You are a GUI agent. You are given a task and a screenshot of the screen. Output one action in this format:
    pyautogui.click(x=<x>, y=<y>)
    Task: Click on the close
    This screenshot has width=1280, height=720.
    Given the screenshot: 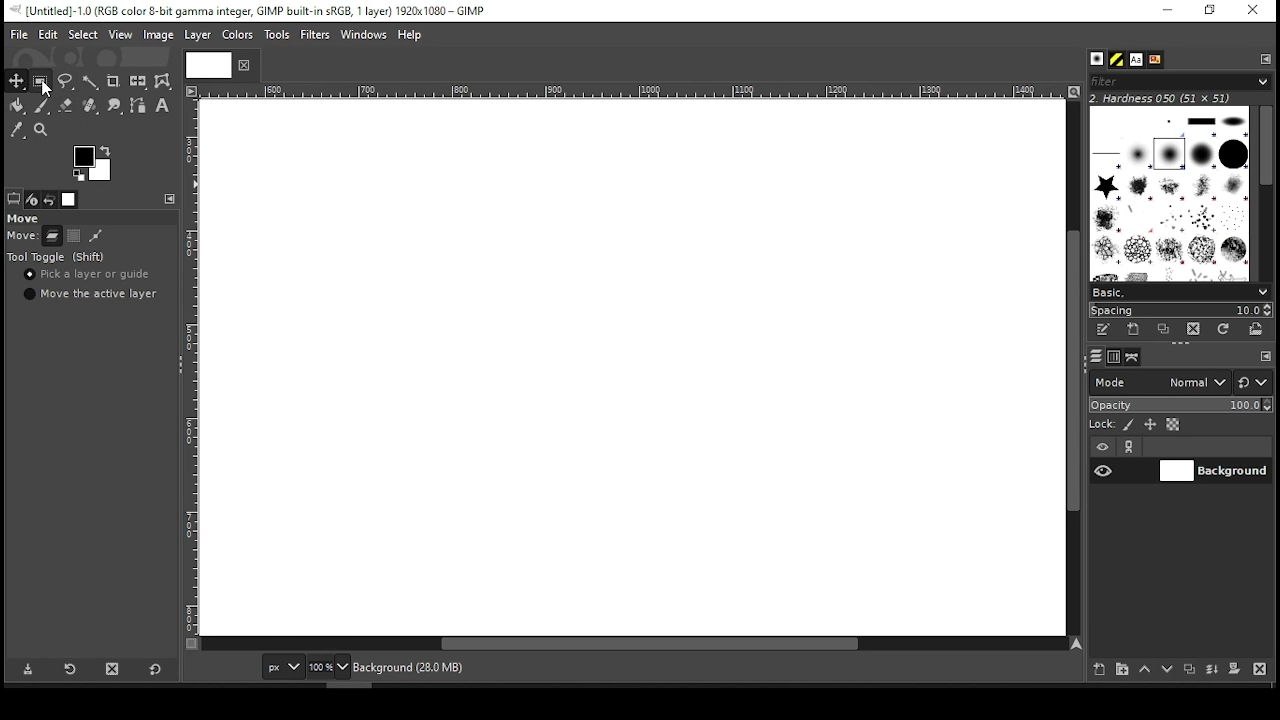 What is the action you would take?
    pyautogui.click(x=242, y=65)
    